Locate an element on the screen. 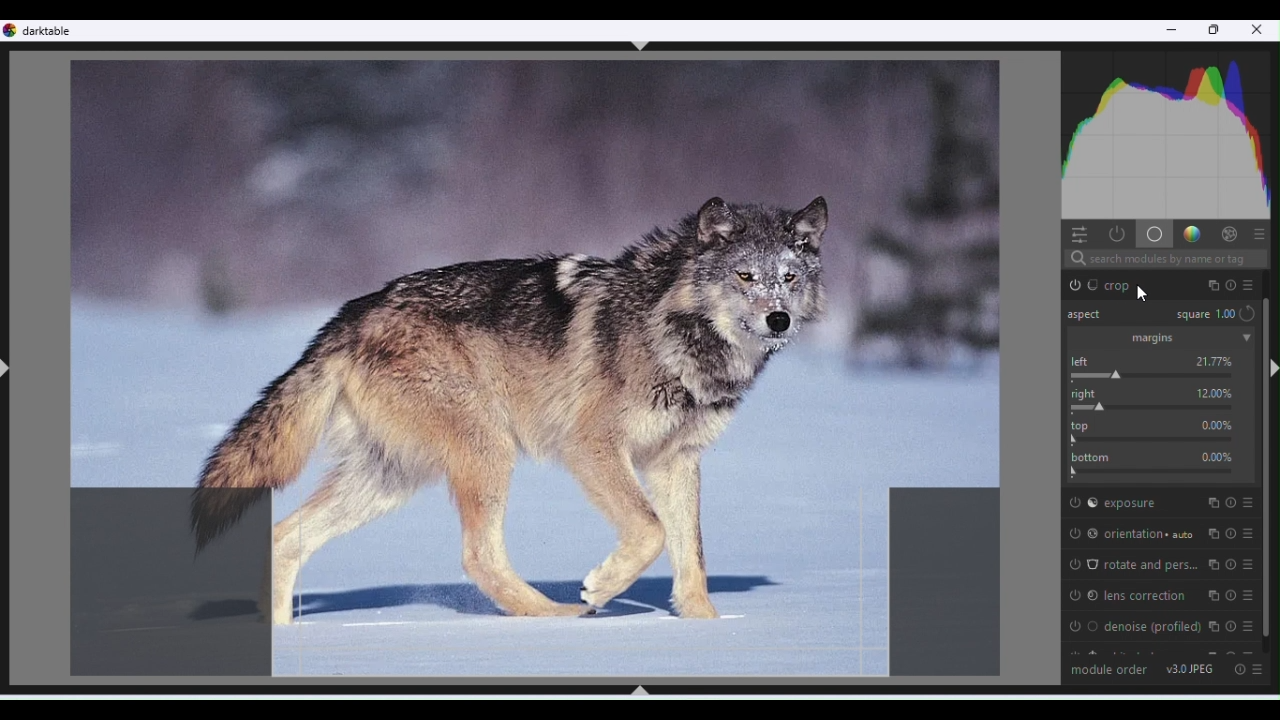 The height and width of the screenshot is (720, 1280). Gradient is located at coordinates (1190, 232).